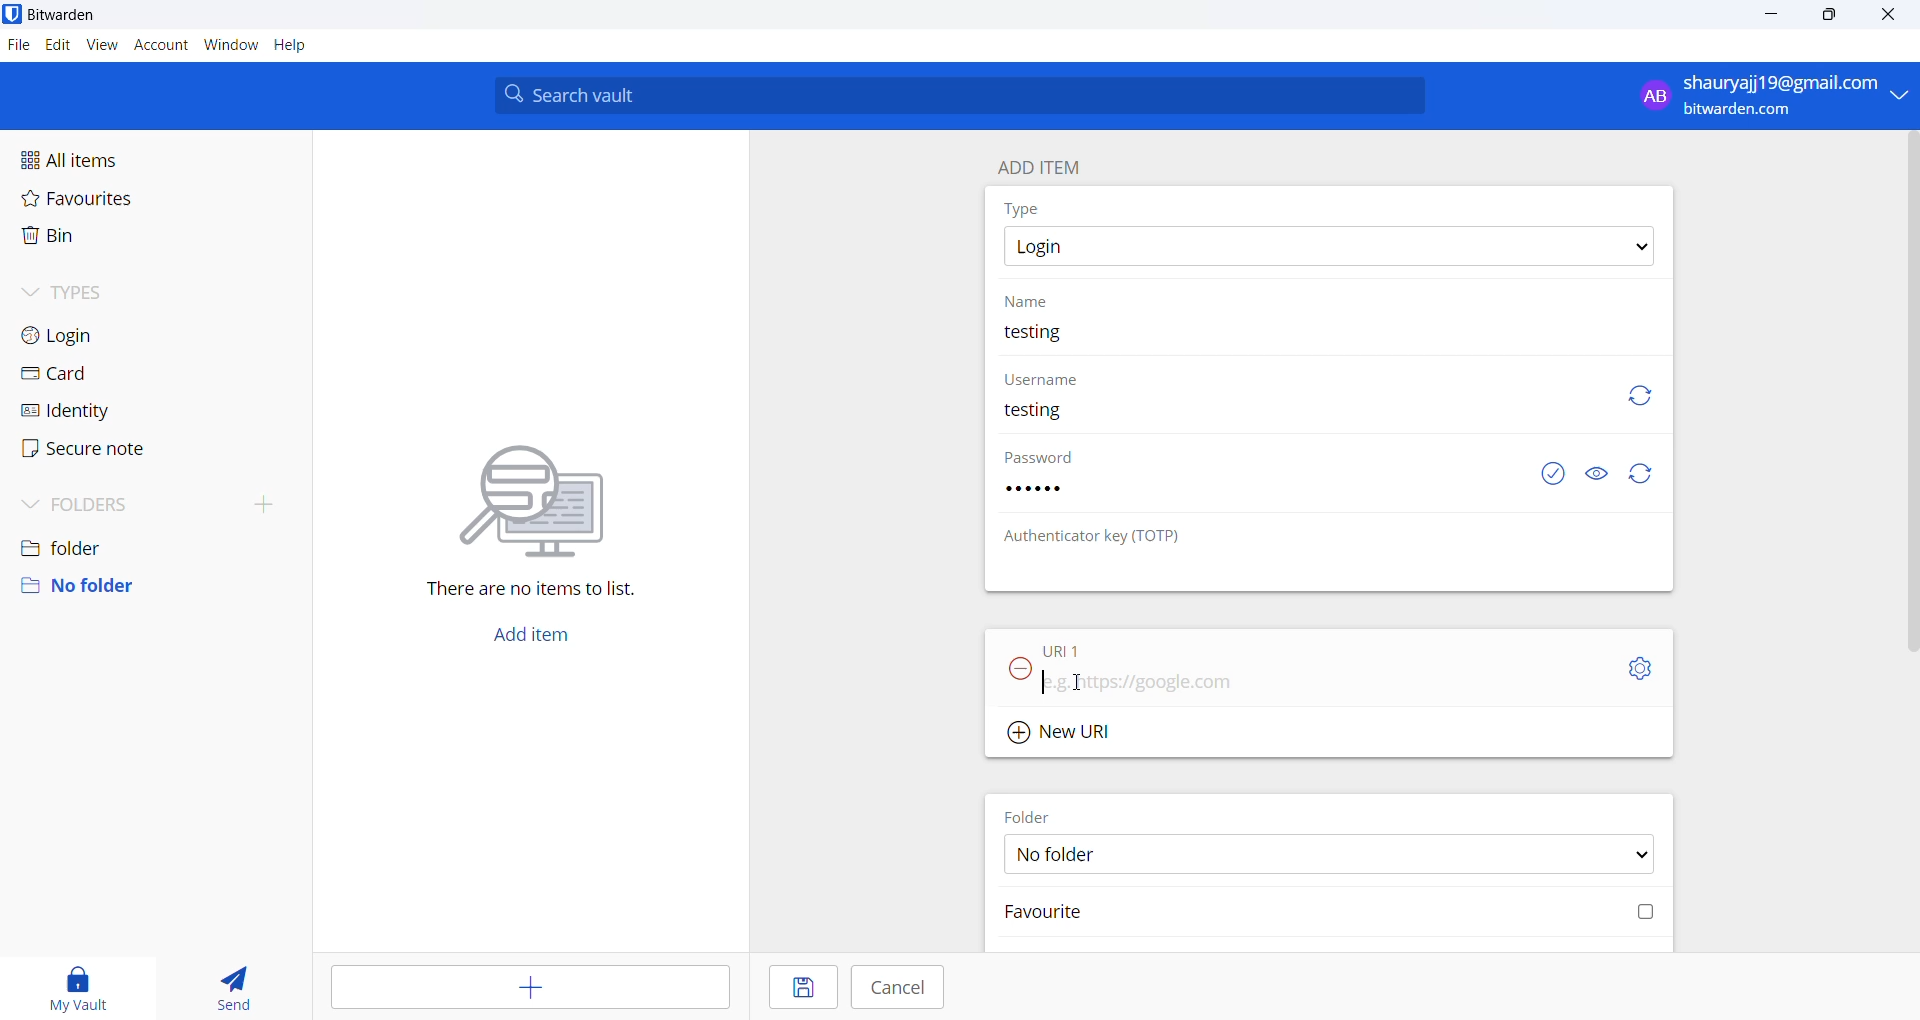 This screenshot has width=1920, height=1020. I want to click on show or hide, so click(1601, 470).